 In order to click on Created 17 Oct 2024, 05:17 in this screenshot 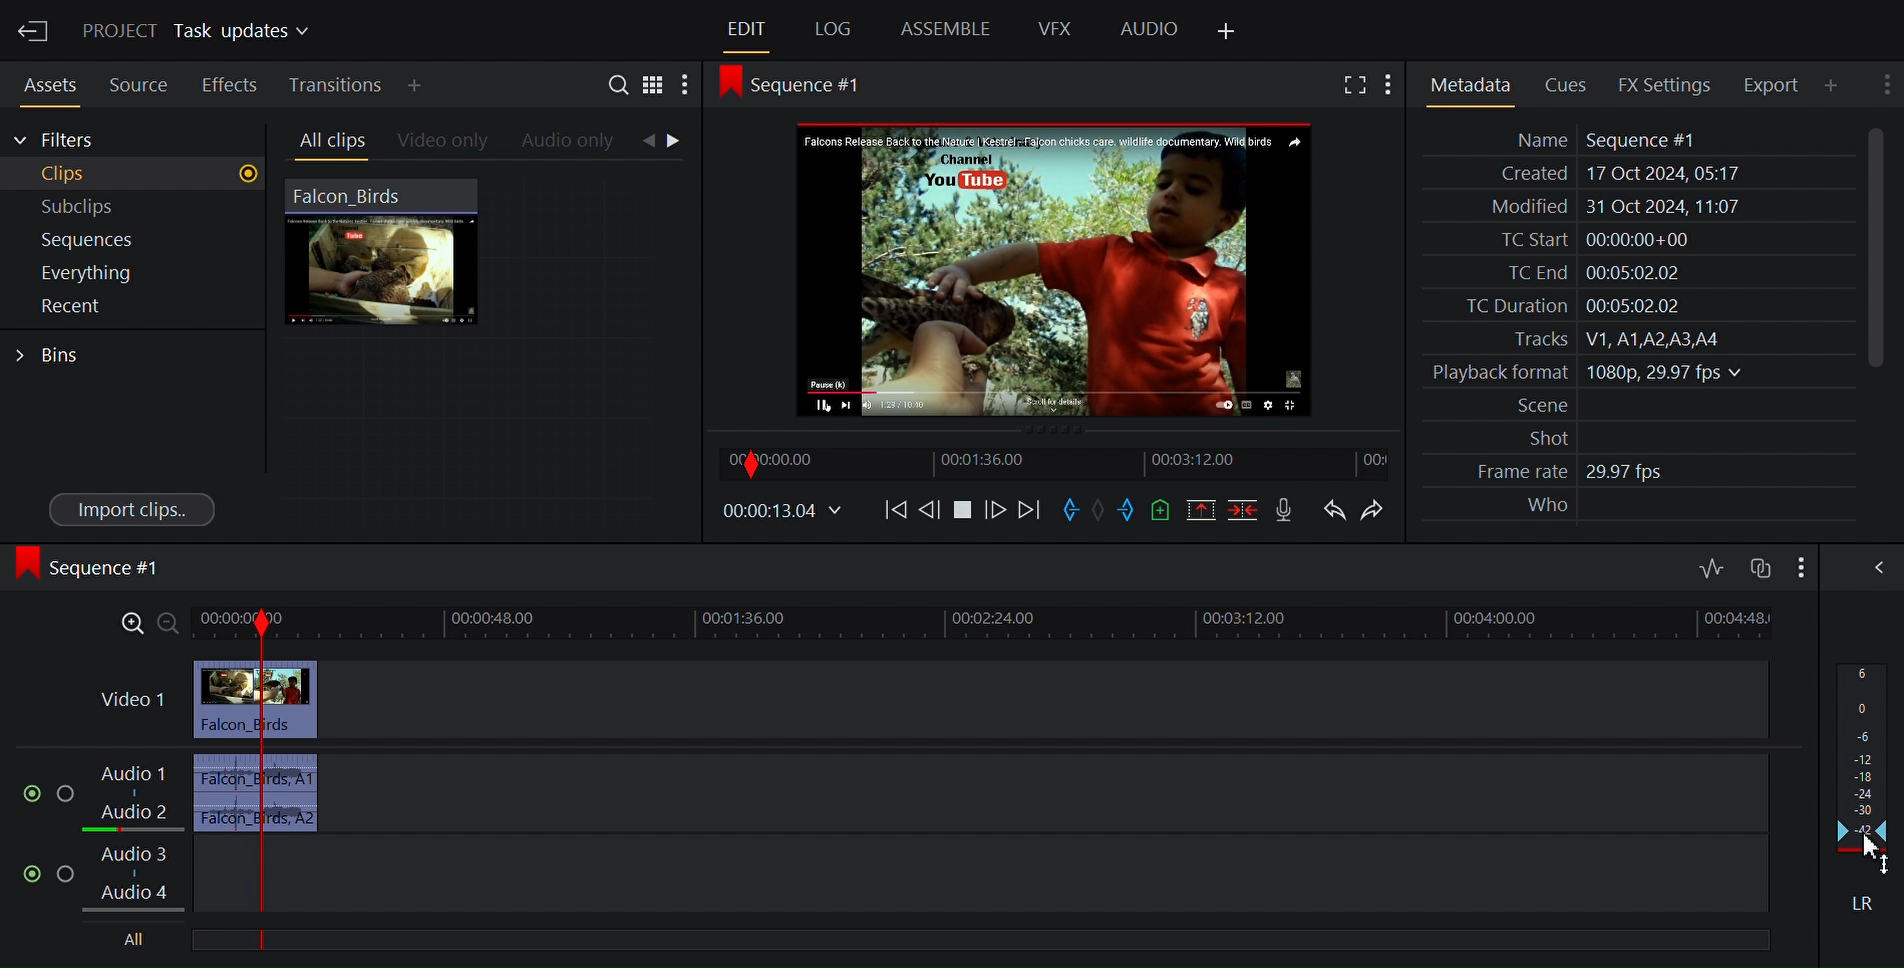, I will do `click(1612, 174)`.